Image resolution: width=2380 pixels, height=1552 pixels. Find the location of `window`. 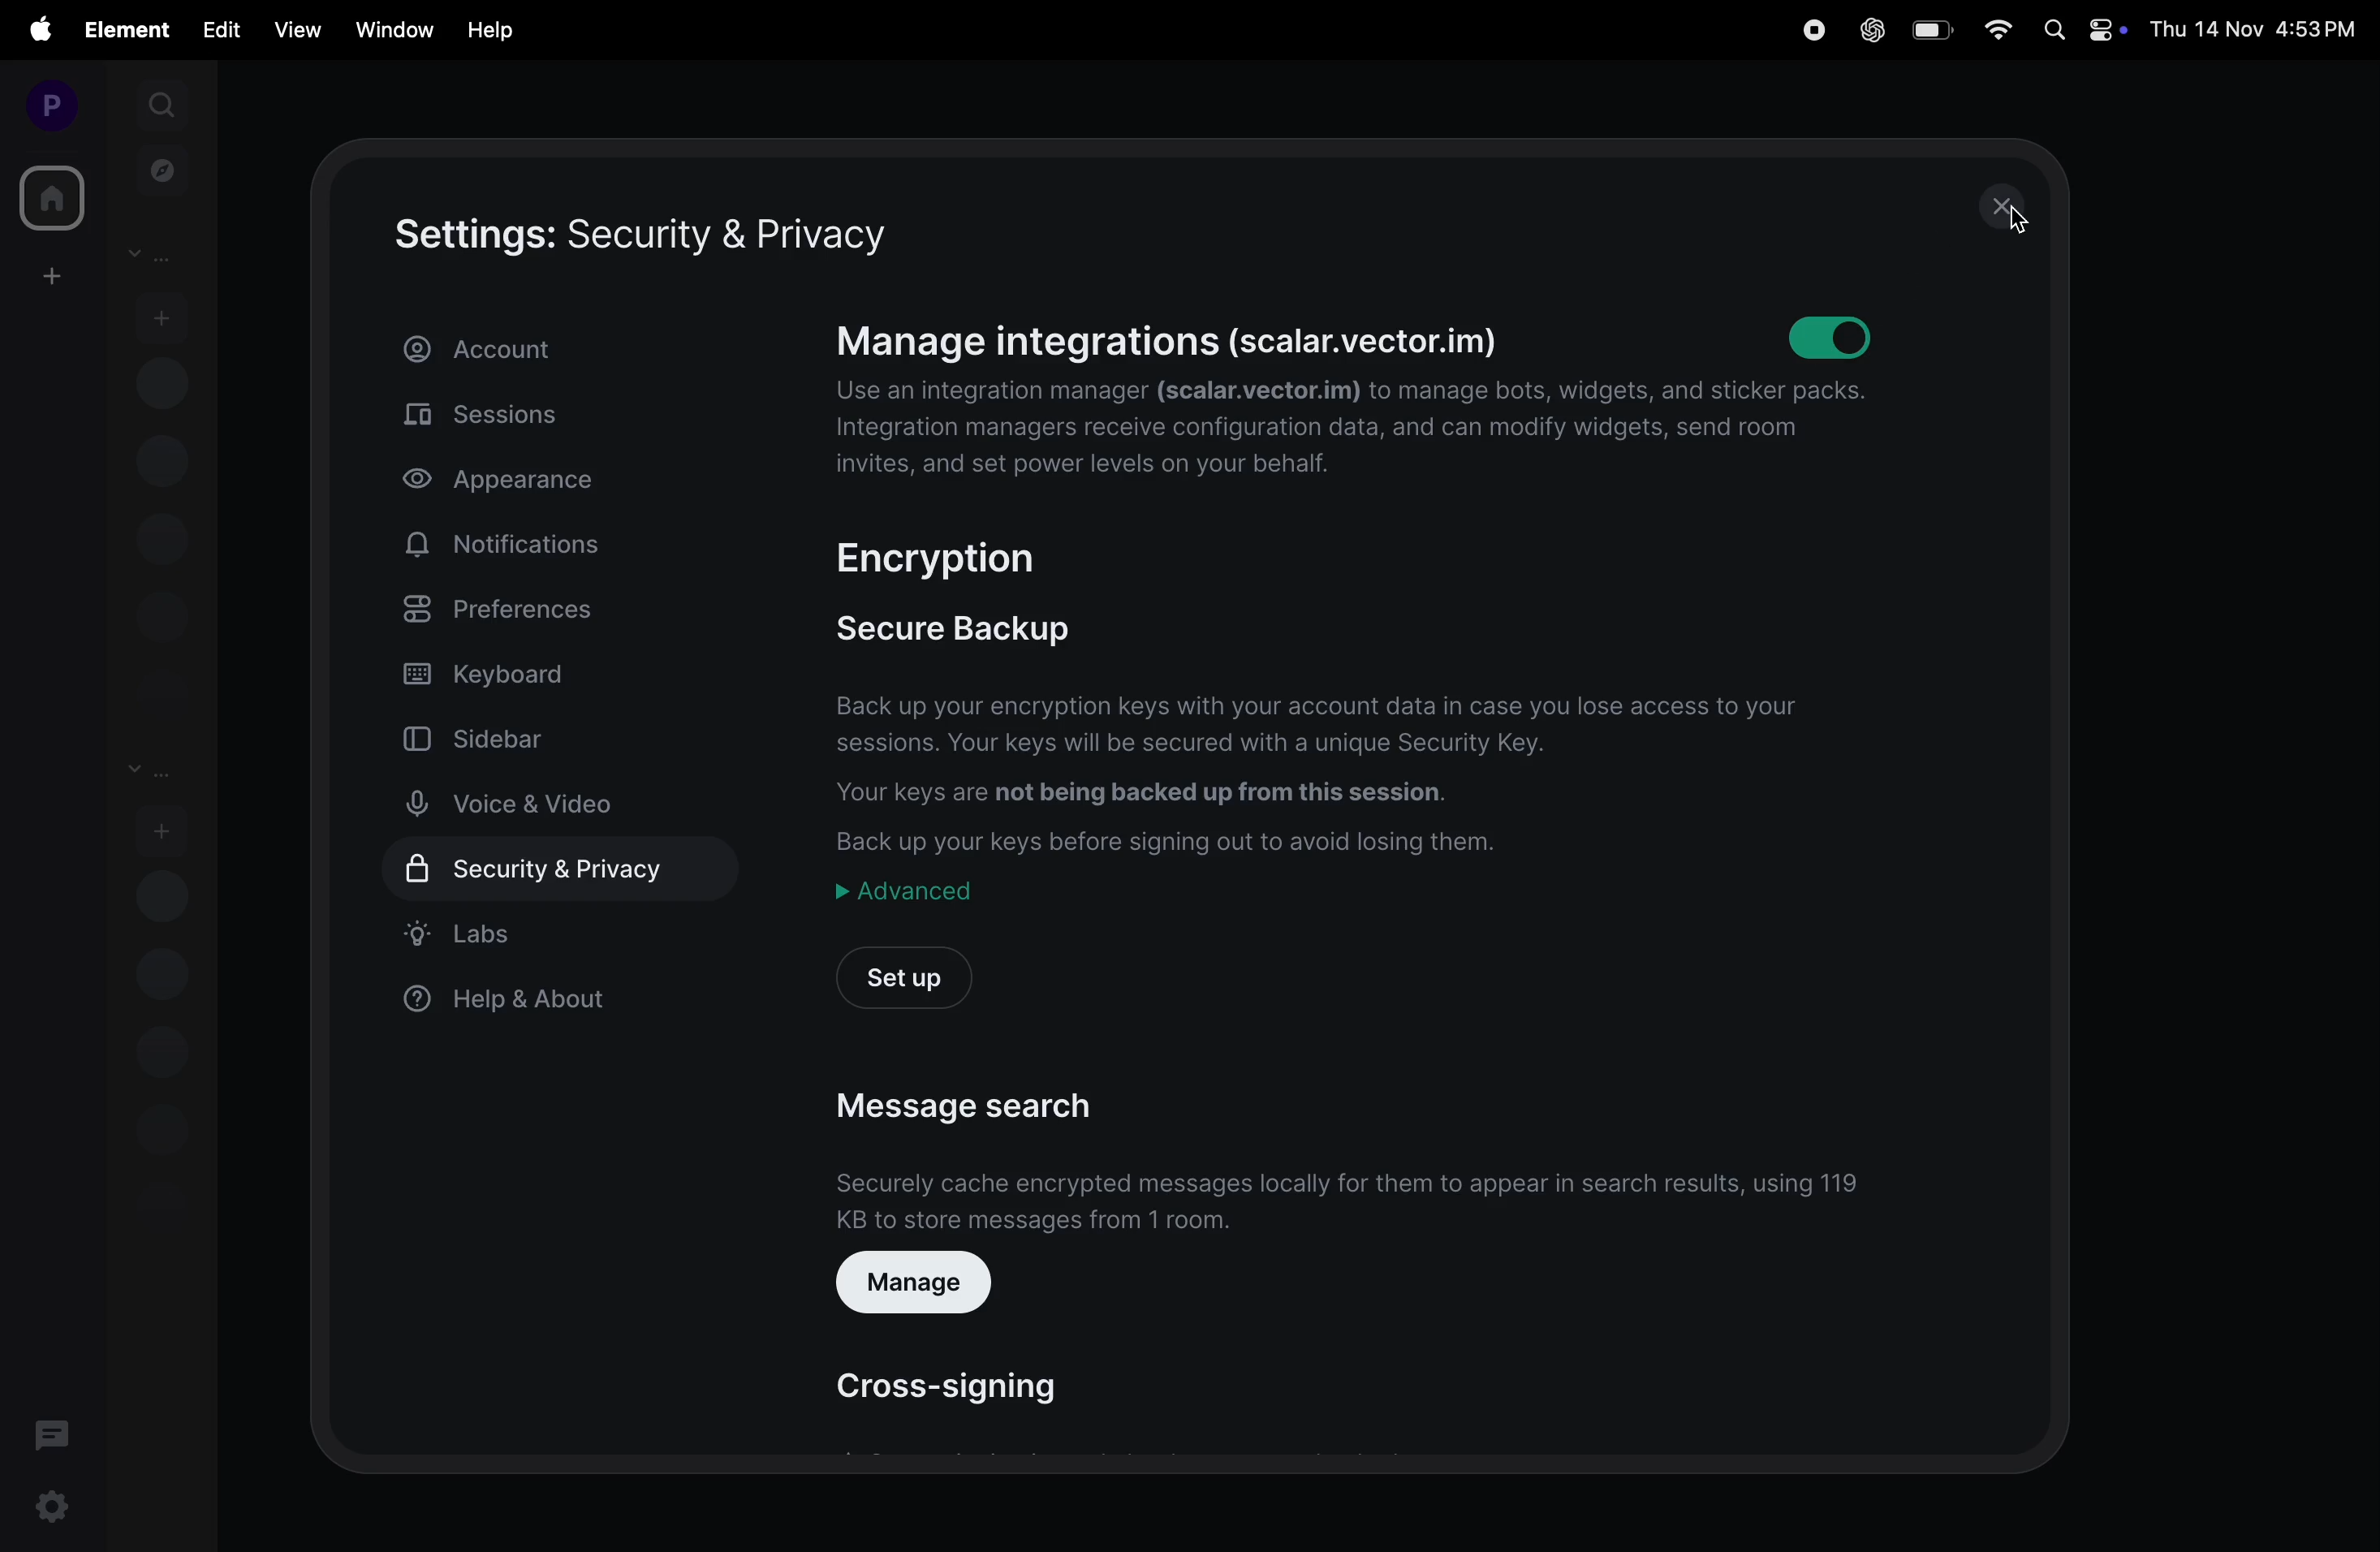

window is located at coordinates (392, 29).